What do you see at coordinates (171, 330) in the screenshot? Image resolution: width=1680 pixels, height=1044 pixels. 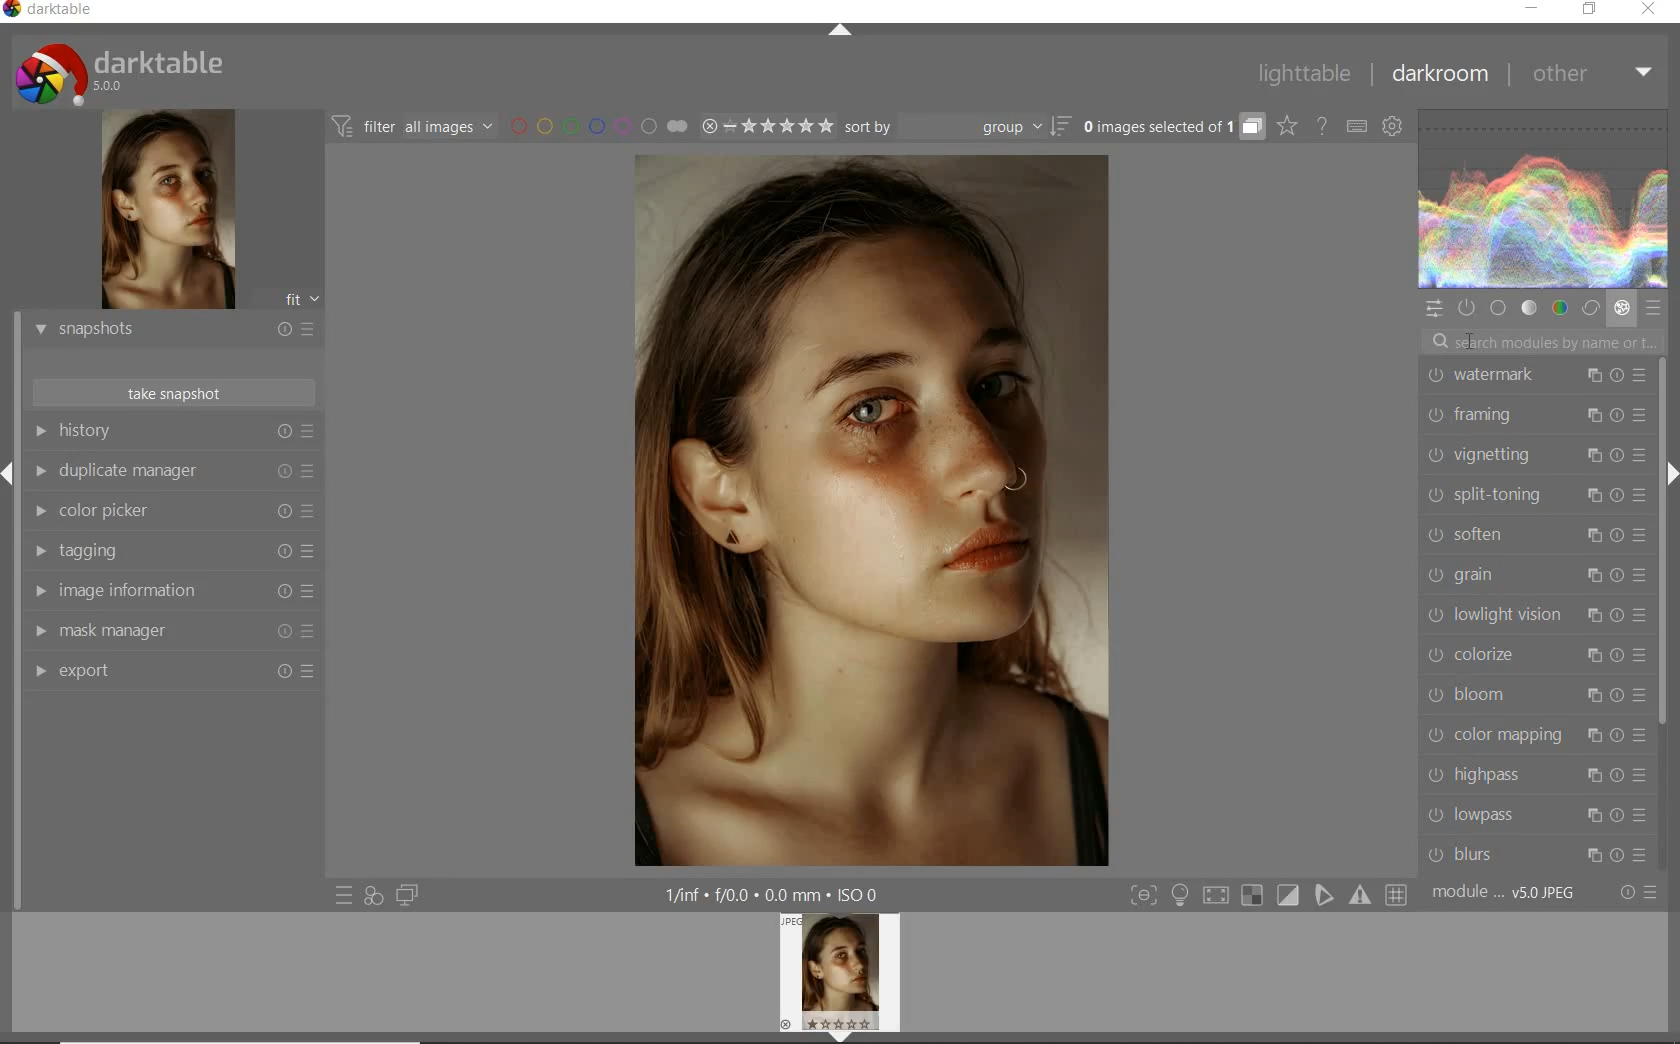 I see `snapshots` at bounding box center [171, 330].